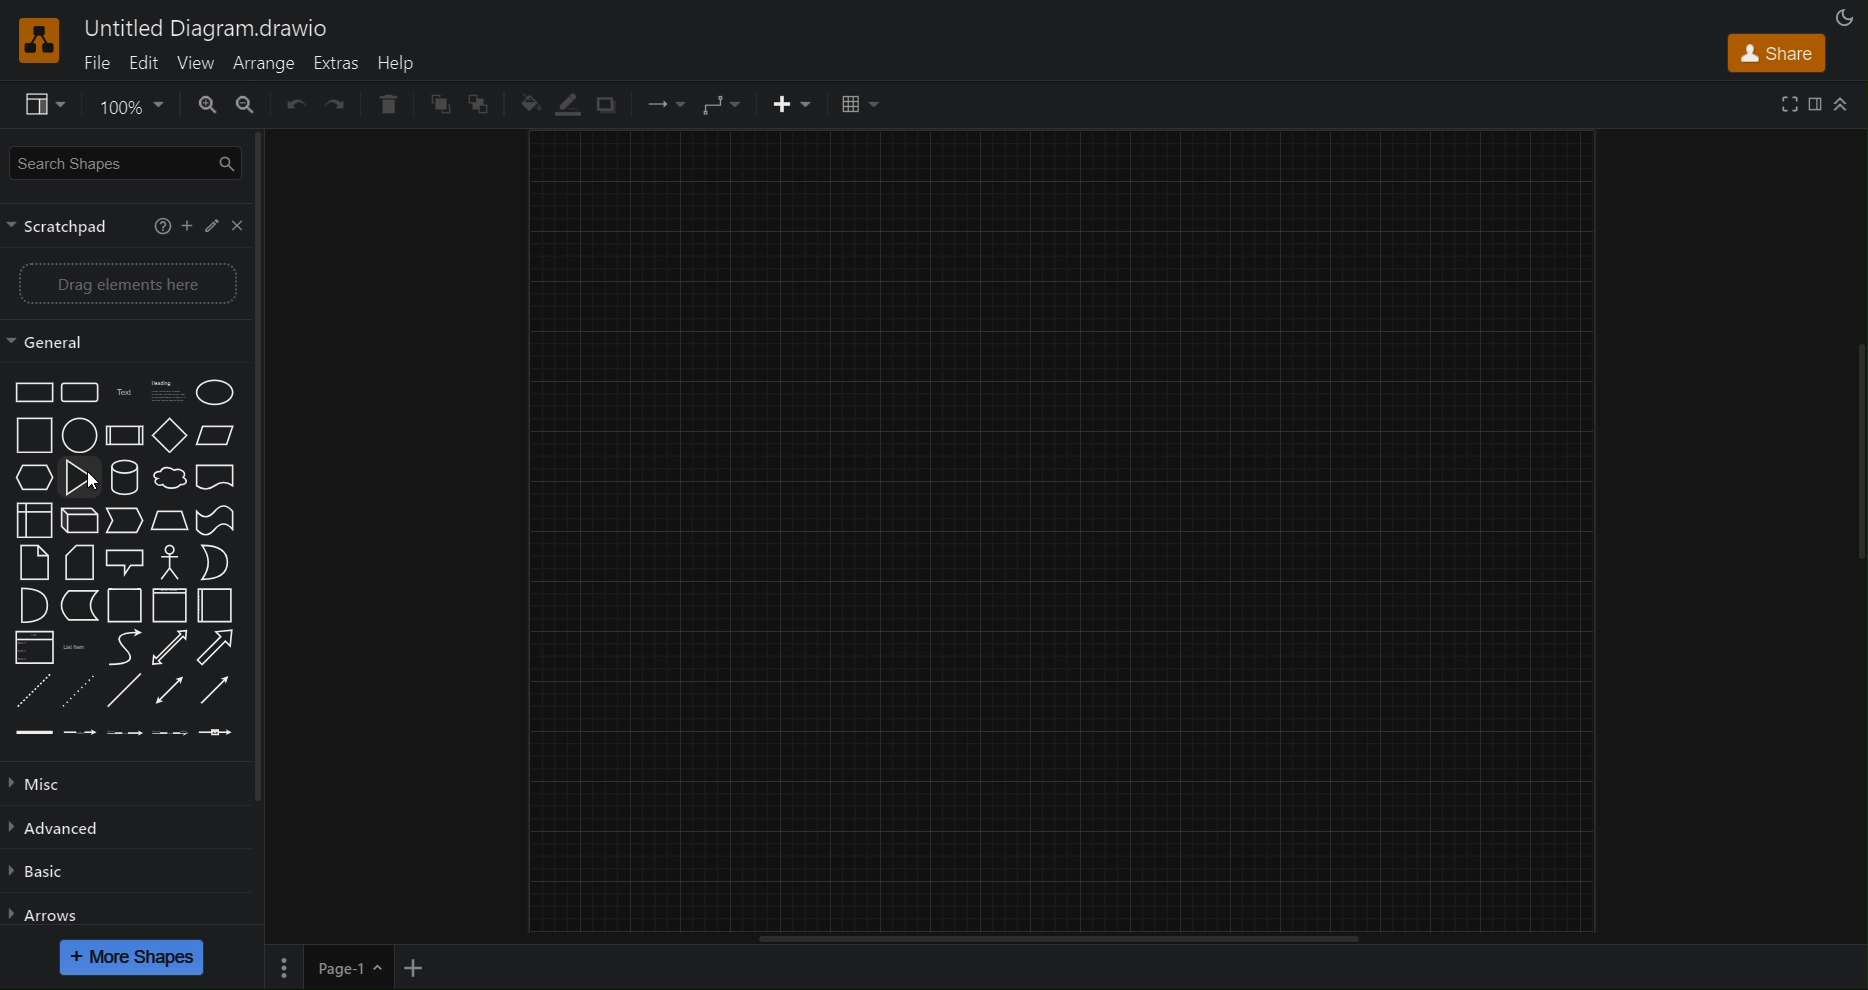  I want to click on Scrollbar, so click(1056, 940).